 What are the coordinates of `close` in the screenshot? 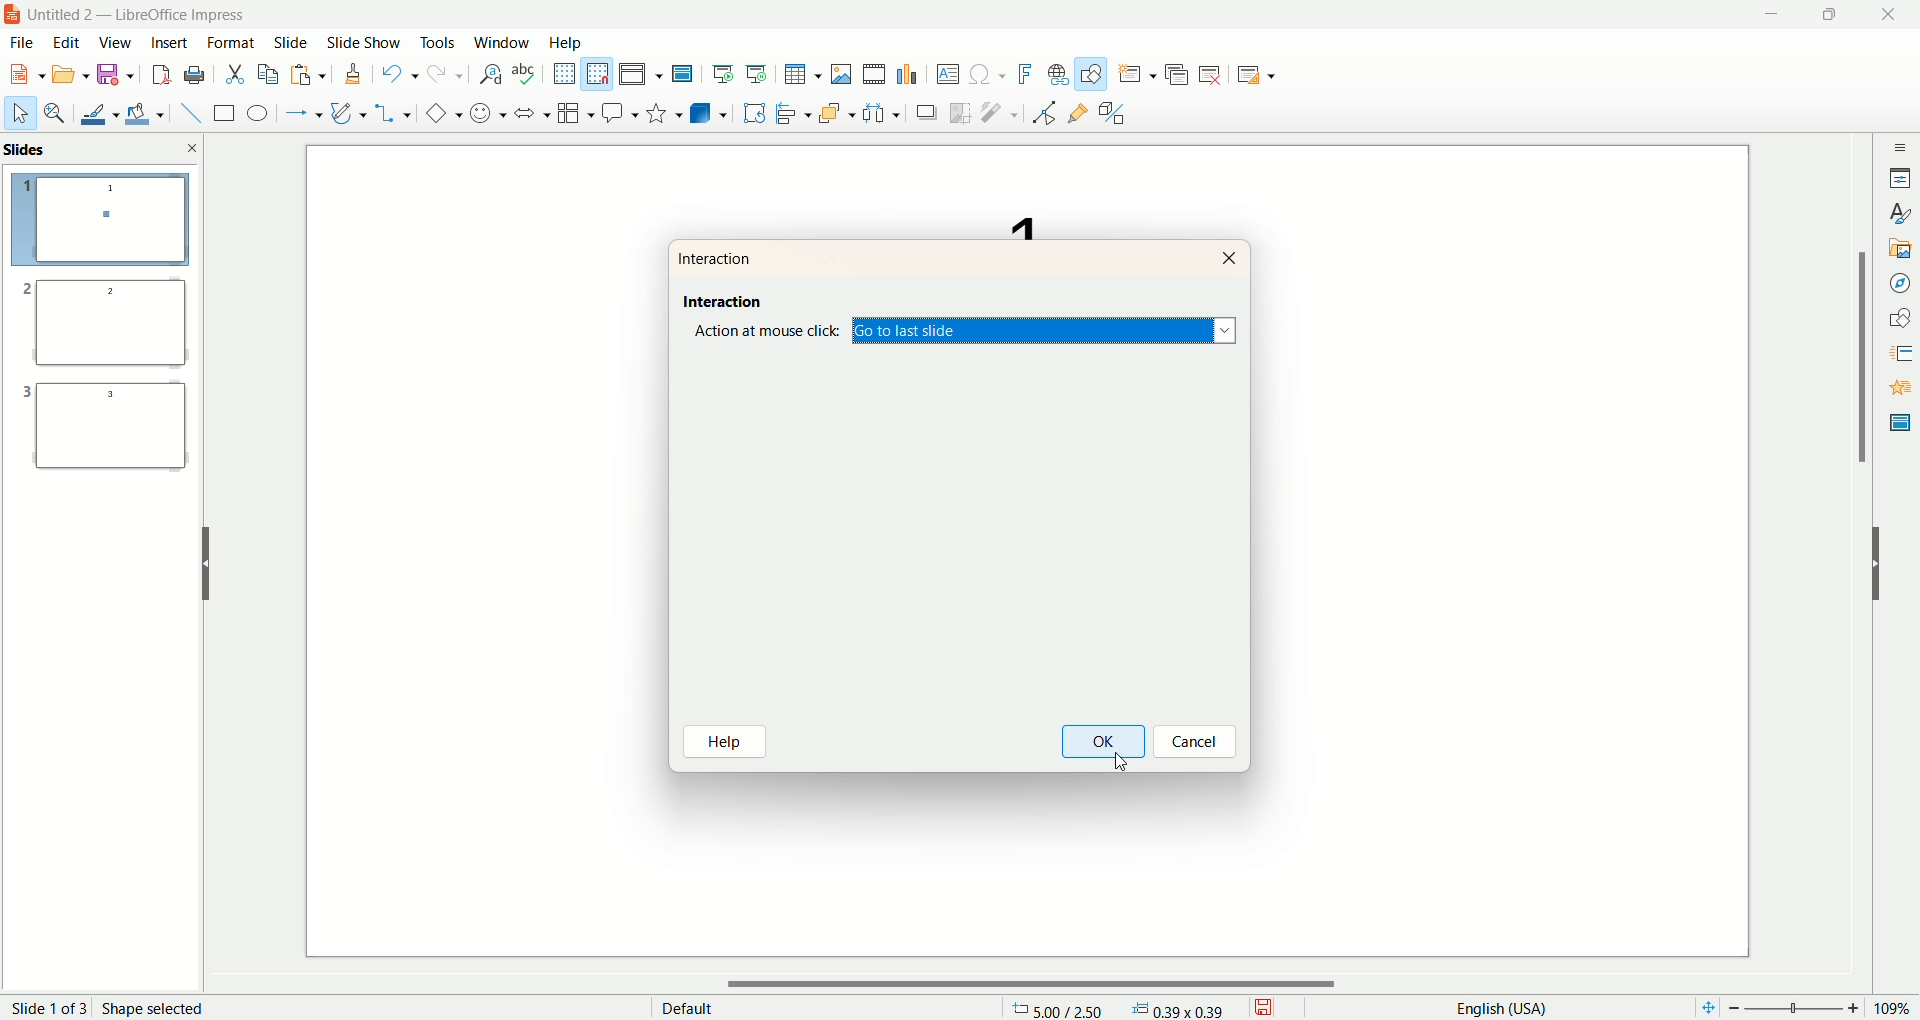 It's located at (1889, 16).